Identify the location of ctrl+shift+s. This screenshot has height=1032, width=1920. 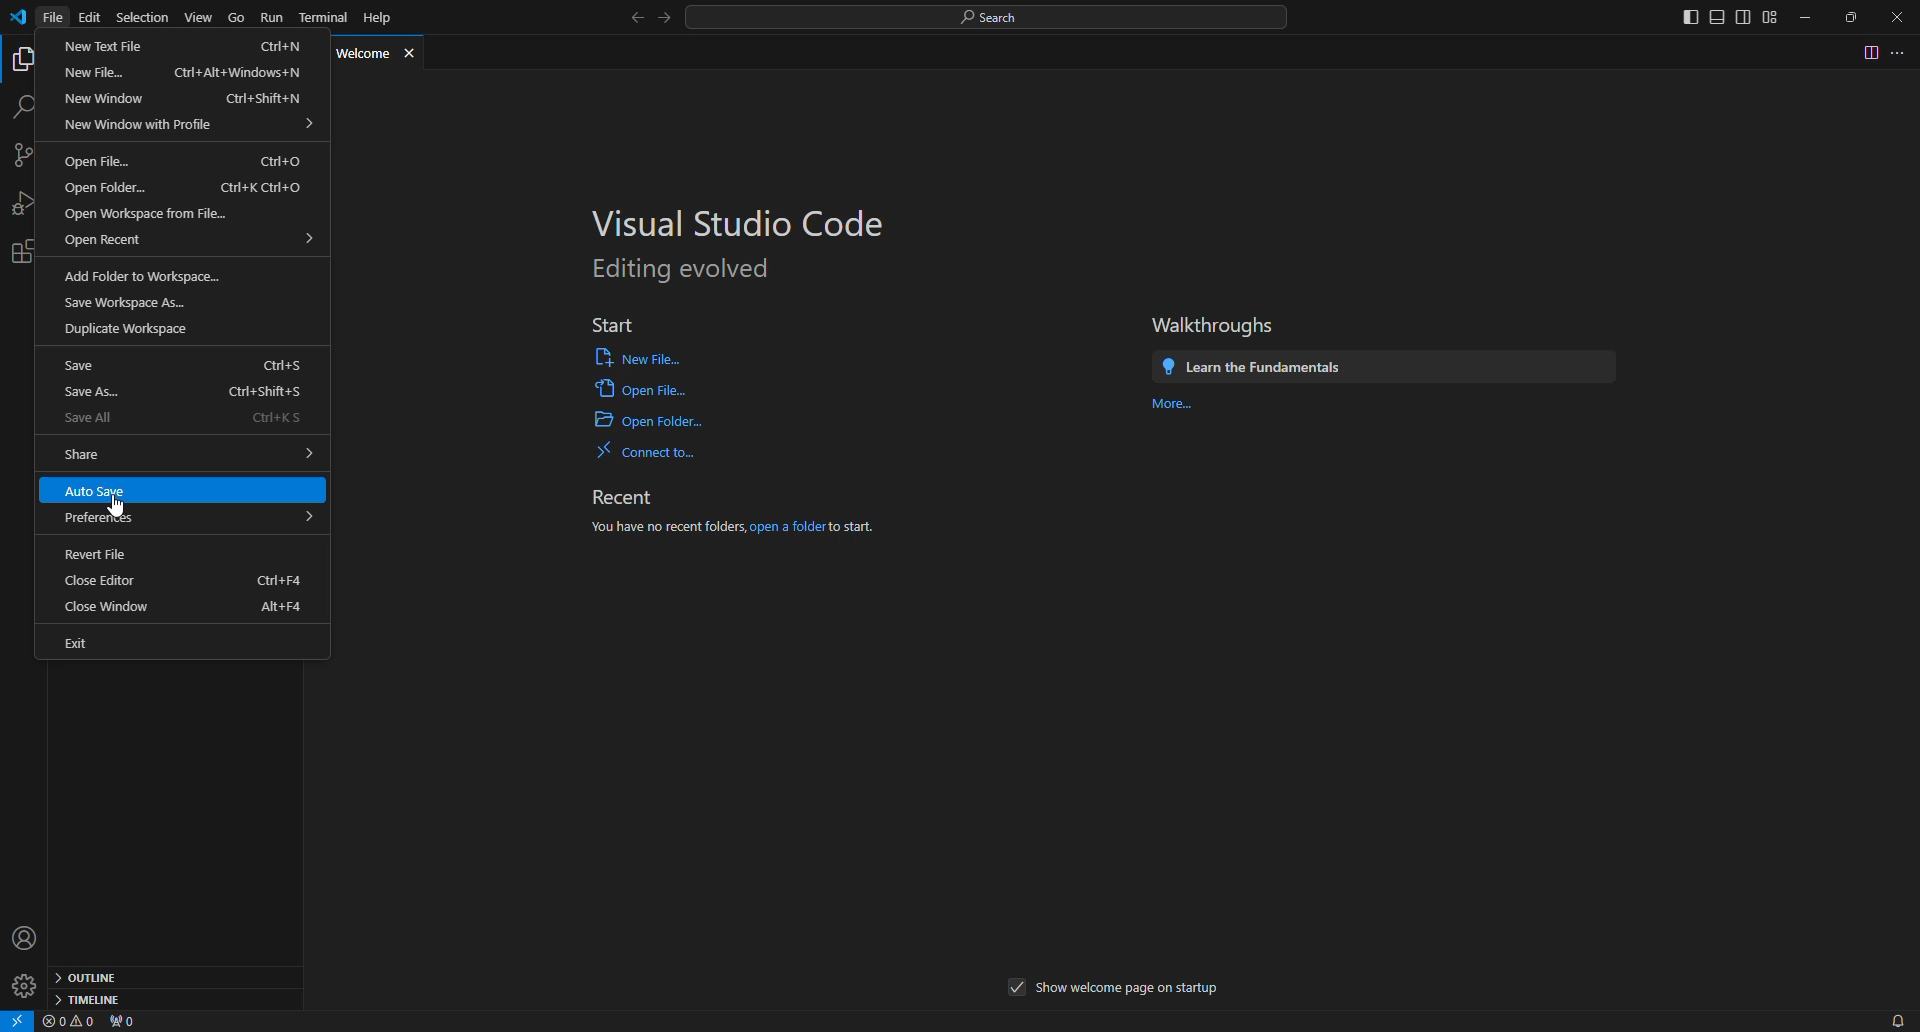
(271, 392).